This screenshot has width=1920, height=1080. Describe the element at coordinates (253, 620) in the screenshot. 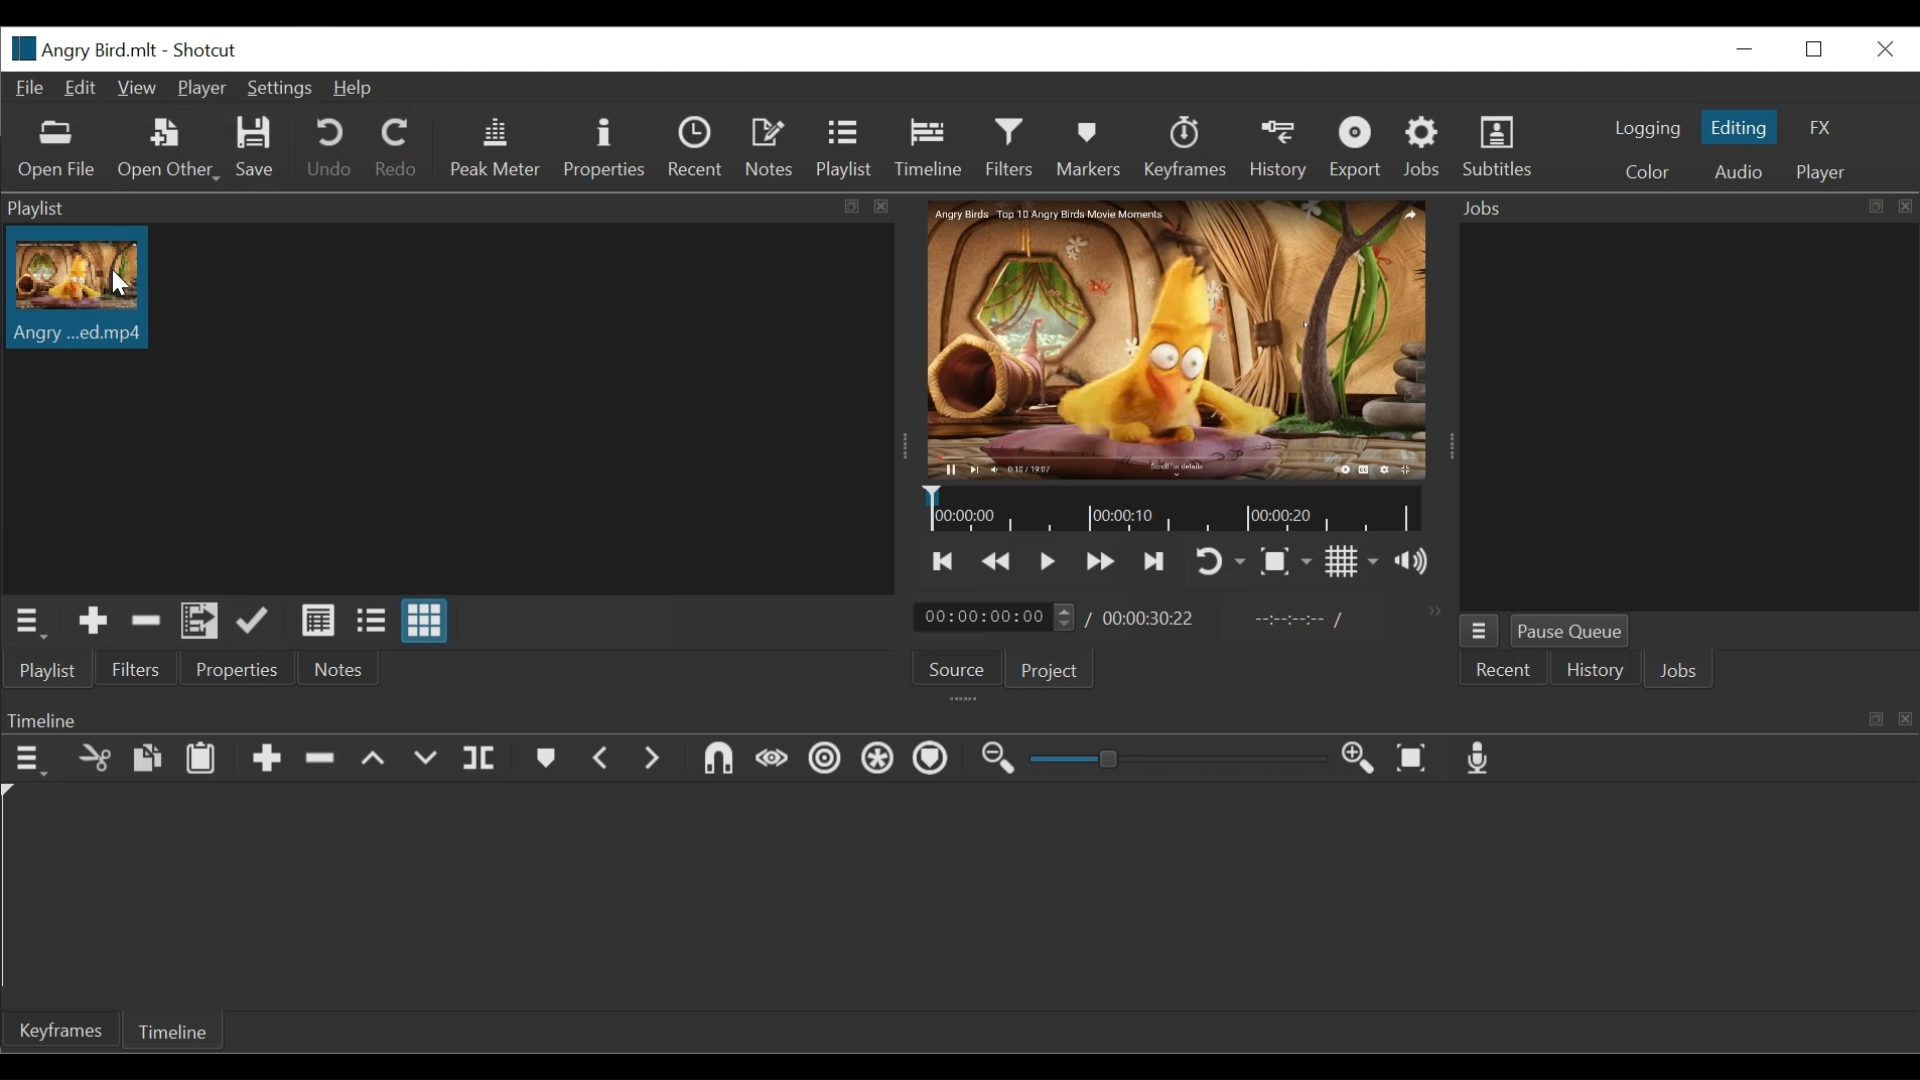

I see `Update` at that location.